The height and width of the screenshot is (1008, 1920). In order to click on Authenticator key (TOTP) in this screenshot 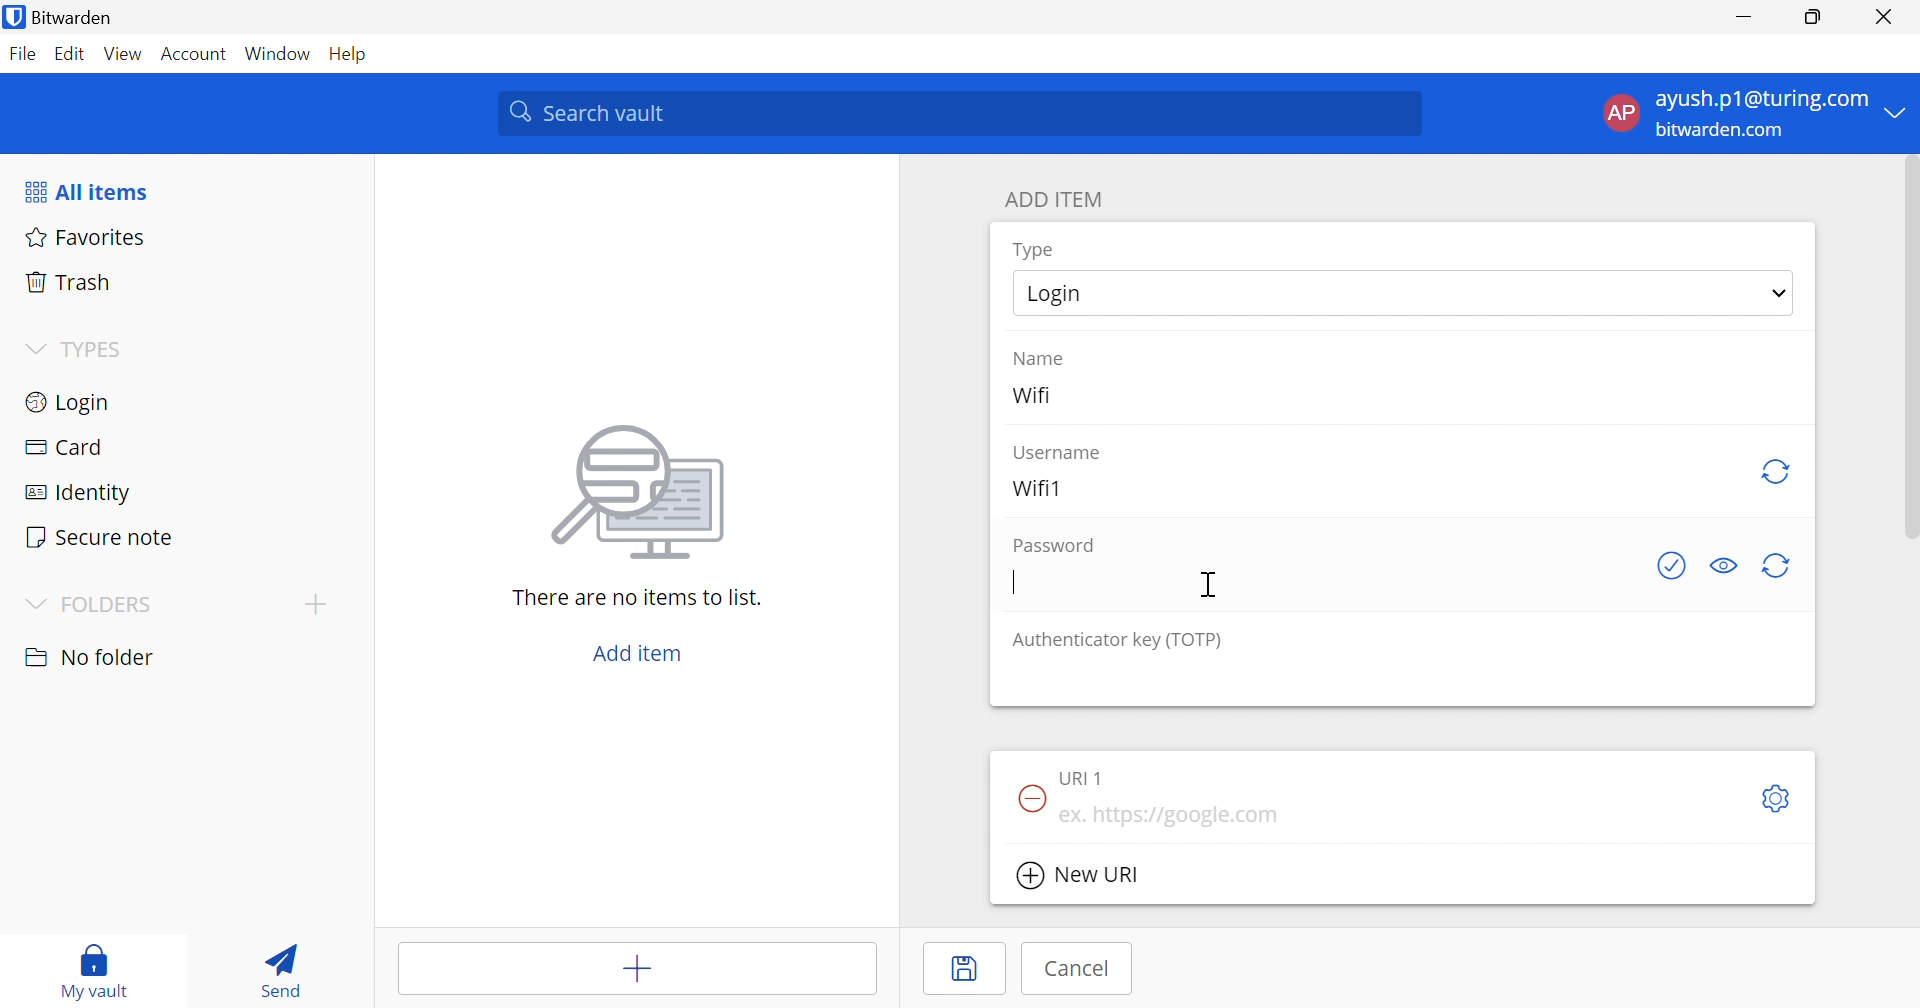, I will do `click(1117, 640)`.